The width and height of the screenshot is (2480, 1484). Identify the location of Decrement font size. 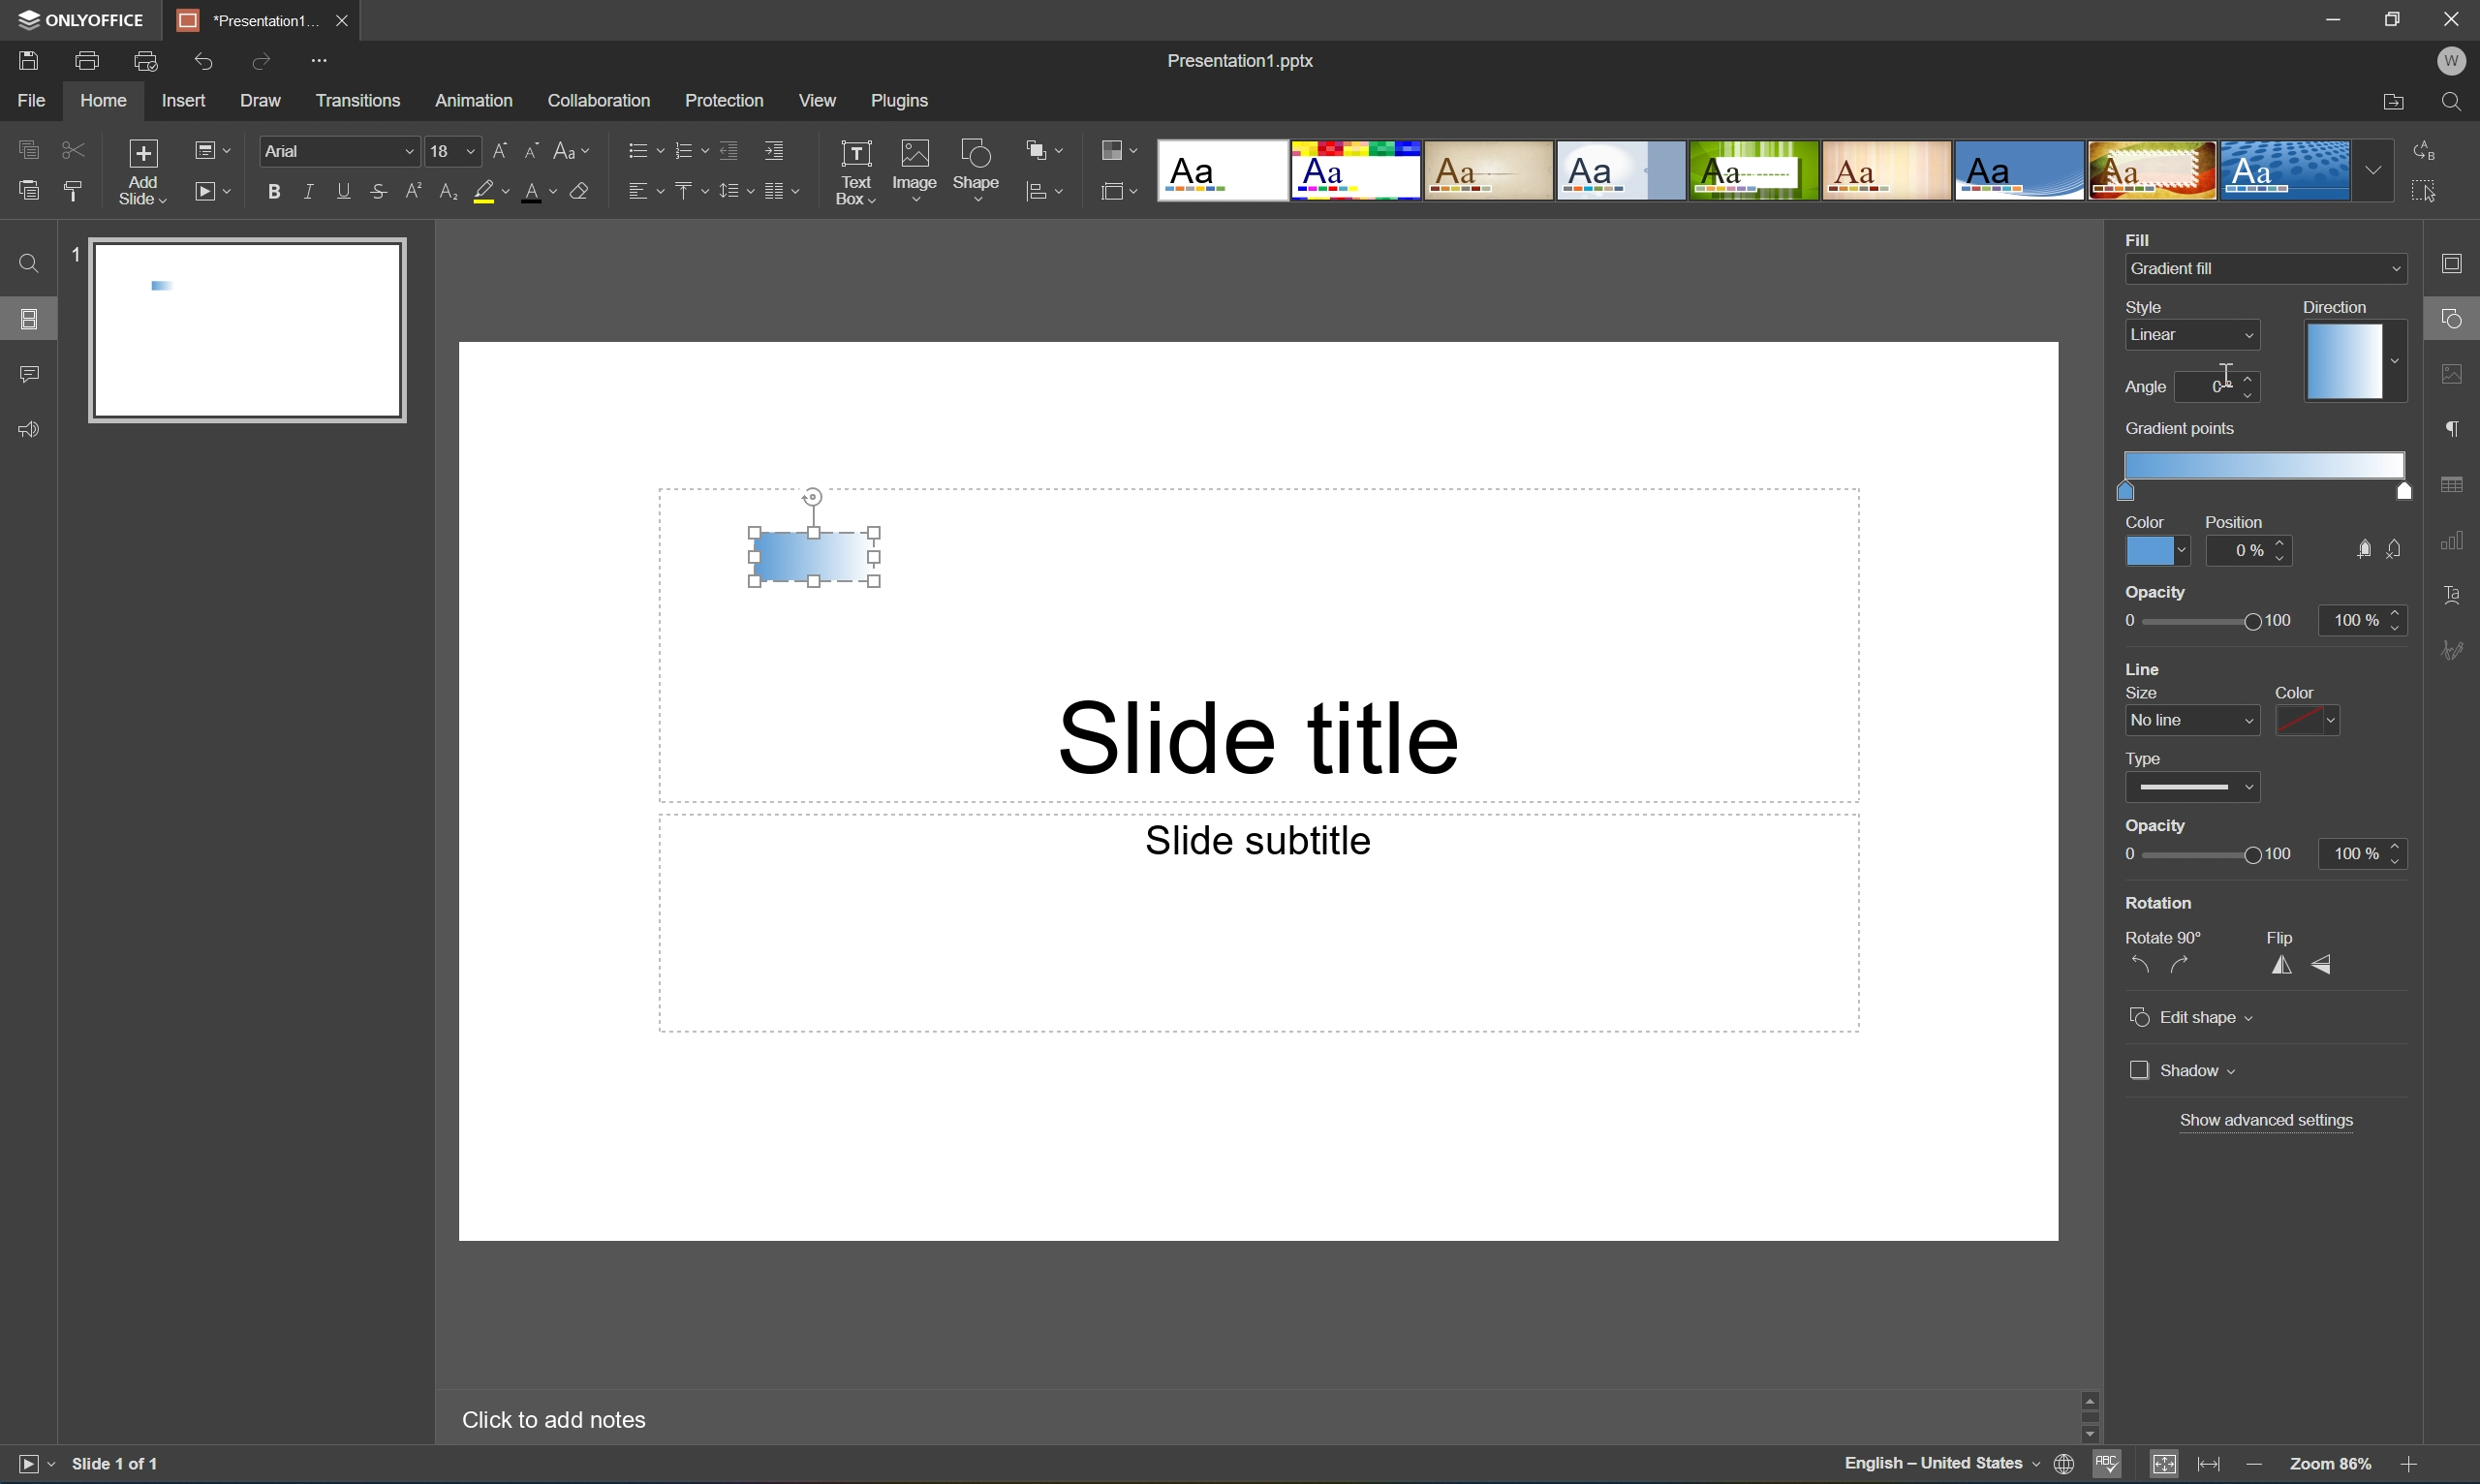
(530, 147).